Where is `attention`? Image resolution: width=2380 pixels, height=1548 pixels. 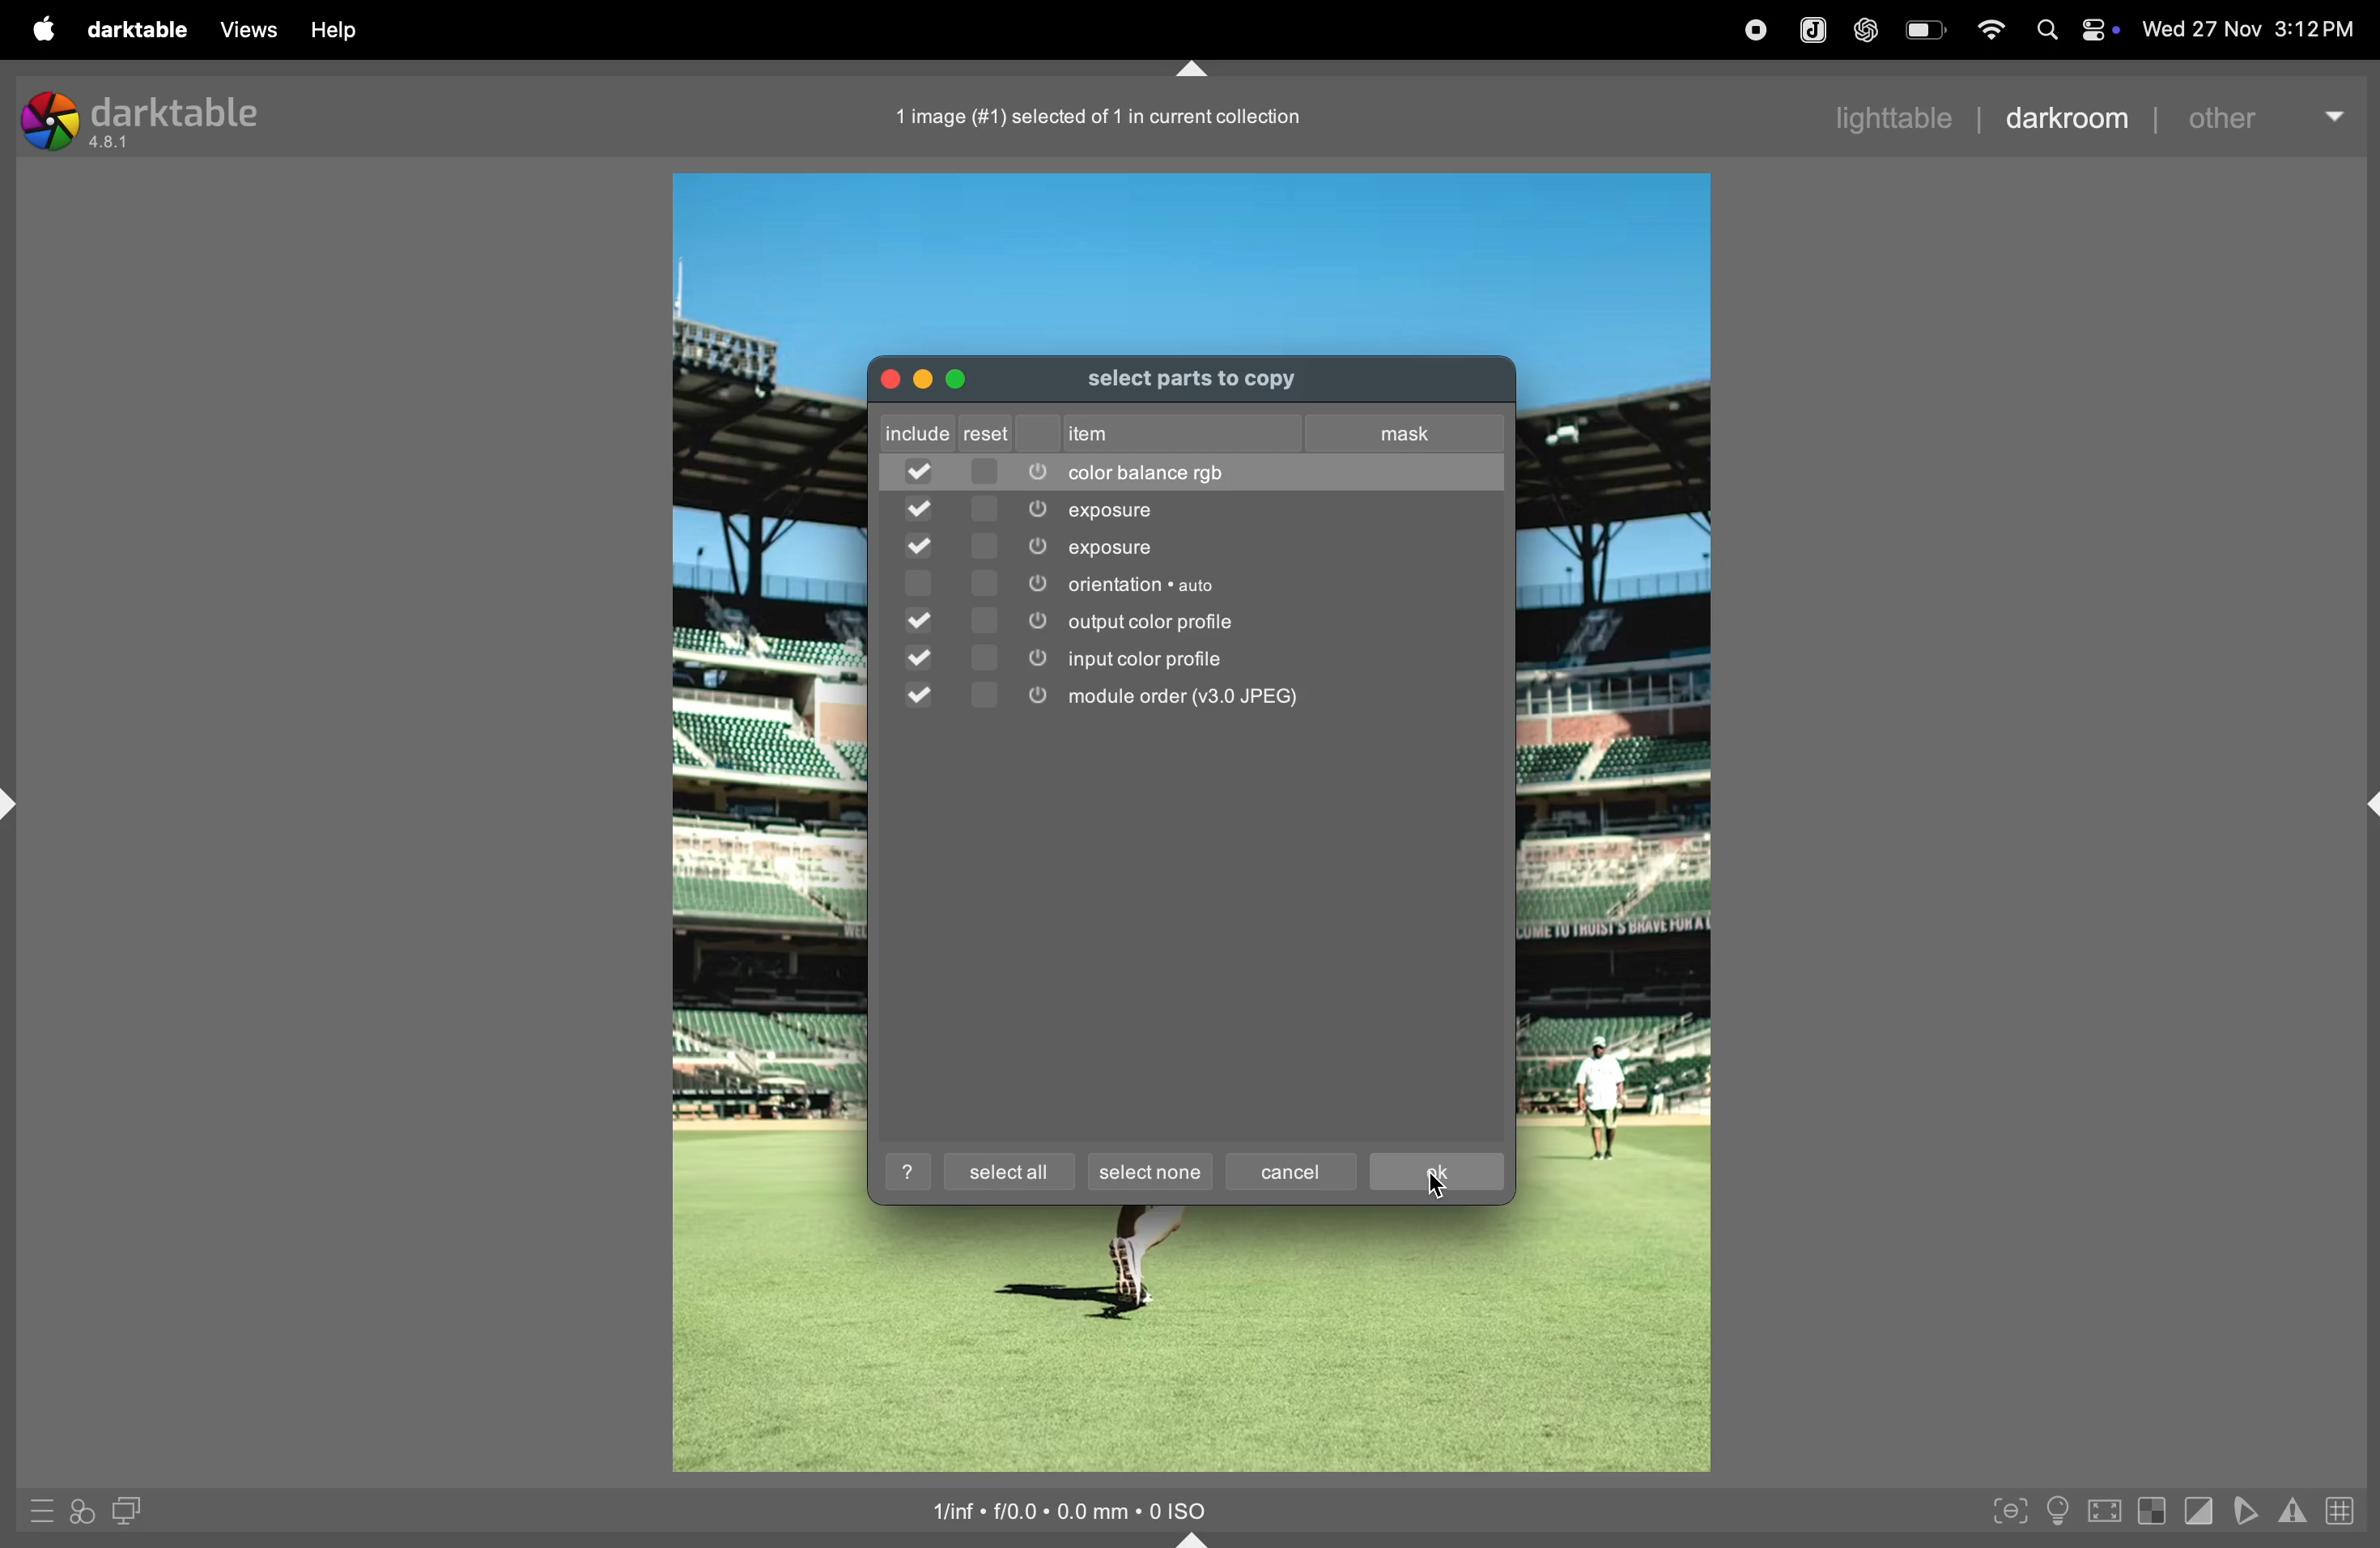 attention is located at coordinates (2294, 1509).